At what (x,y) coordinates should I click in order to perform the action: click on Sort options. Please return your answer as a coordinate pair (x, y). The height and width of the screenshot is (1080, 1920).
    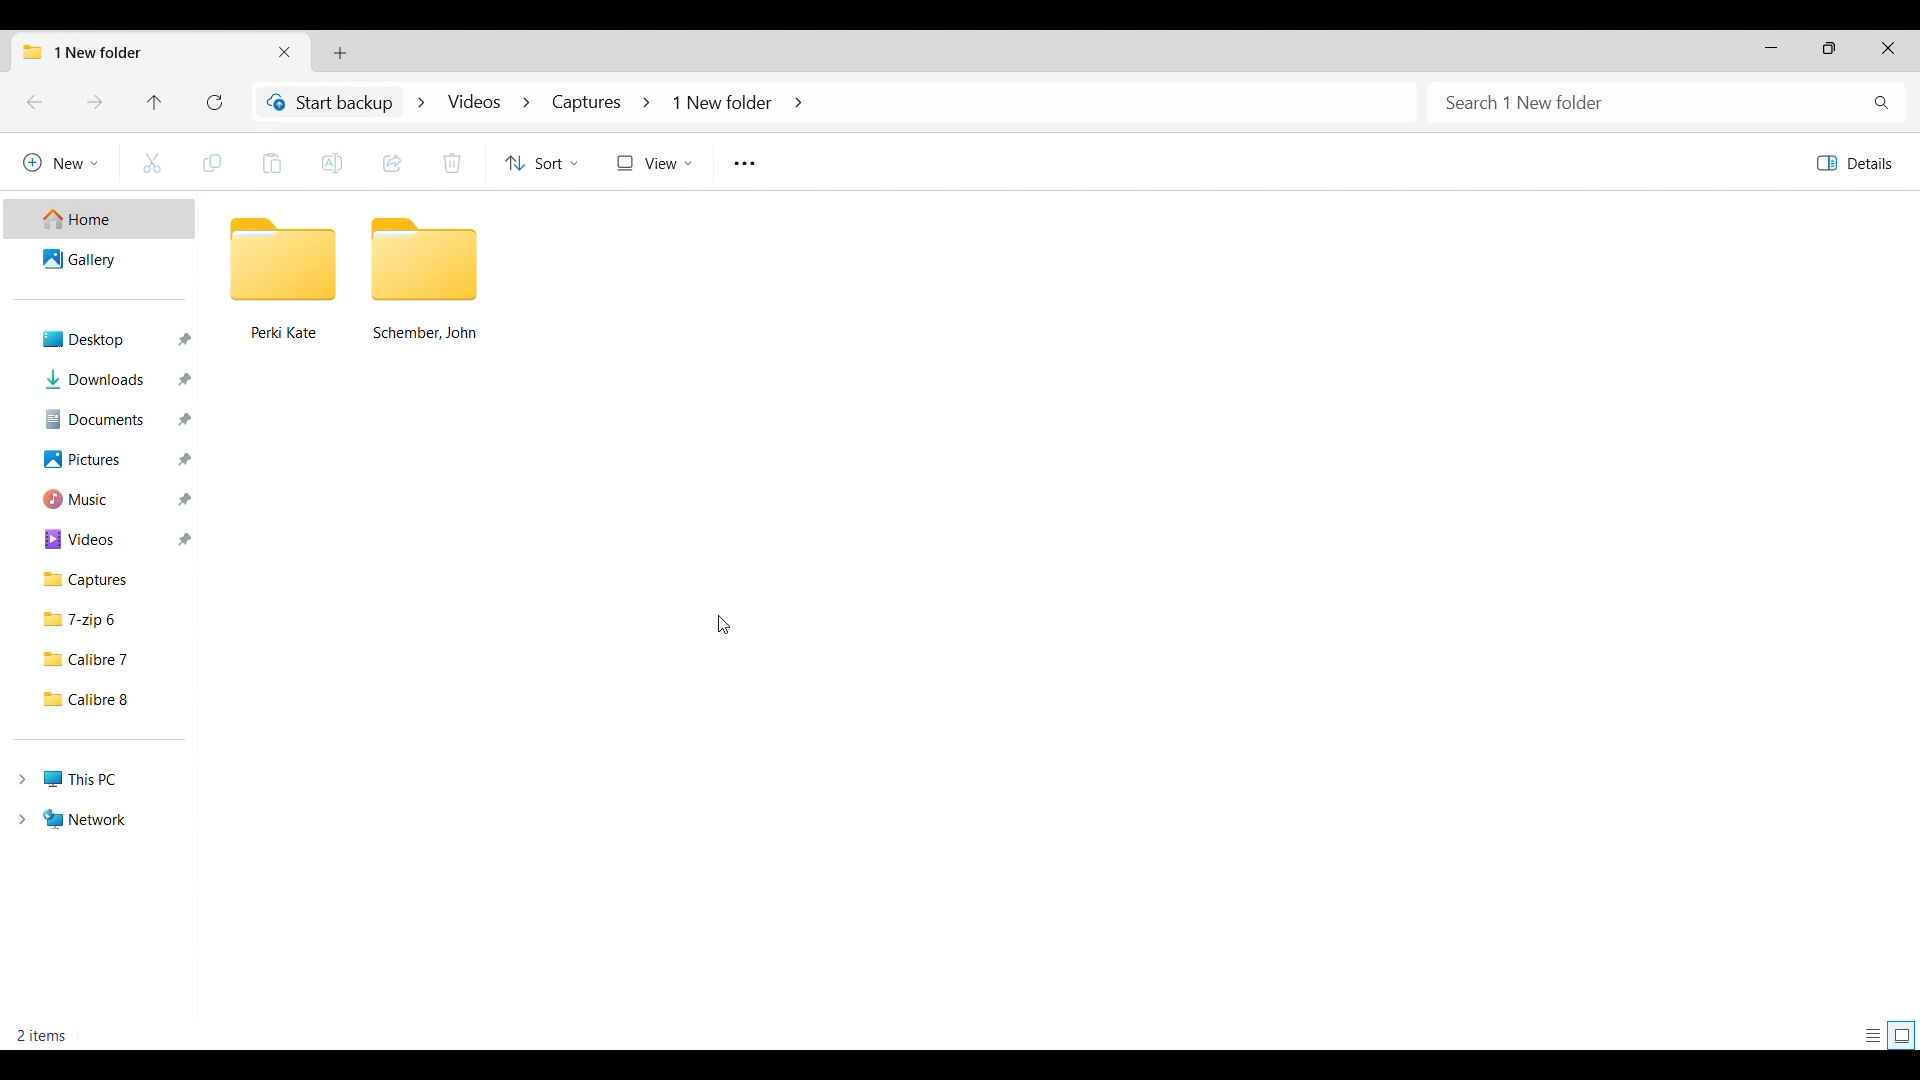
    Looking at the image, I should click on (541, 162).